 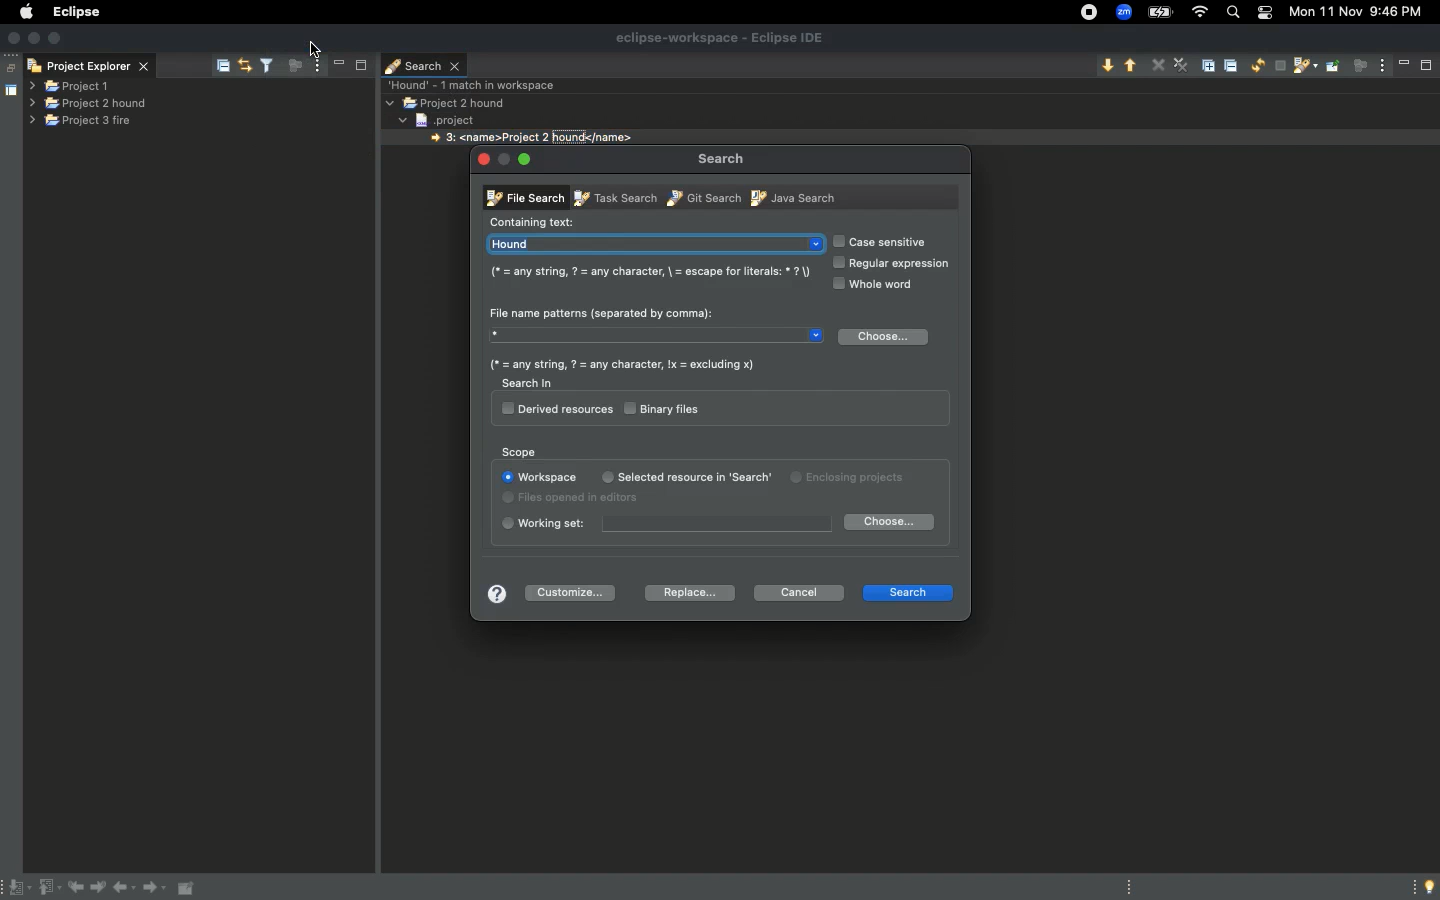 I want to click on (* = any string, 7 = any character, \ = escape for literals: * 7), so click(x=647, y=272).